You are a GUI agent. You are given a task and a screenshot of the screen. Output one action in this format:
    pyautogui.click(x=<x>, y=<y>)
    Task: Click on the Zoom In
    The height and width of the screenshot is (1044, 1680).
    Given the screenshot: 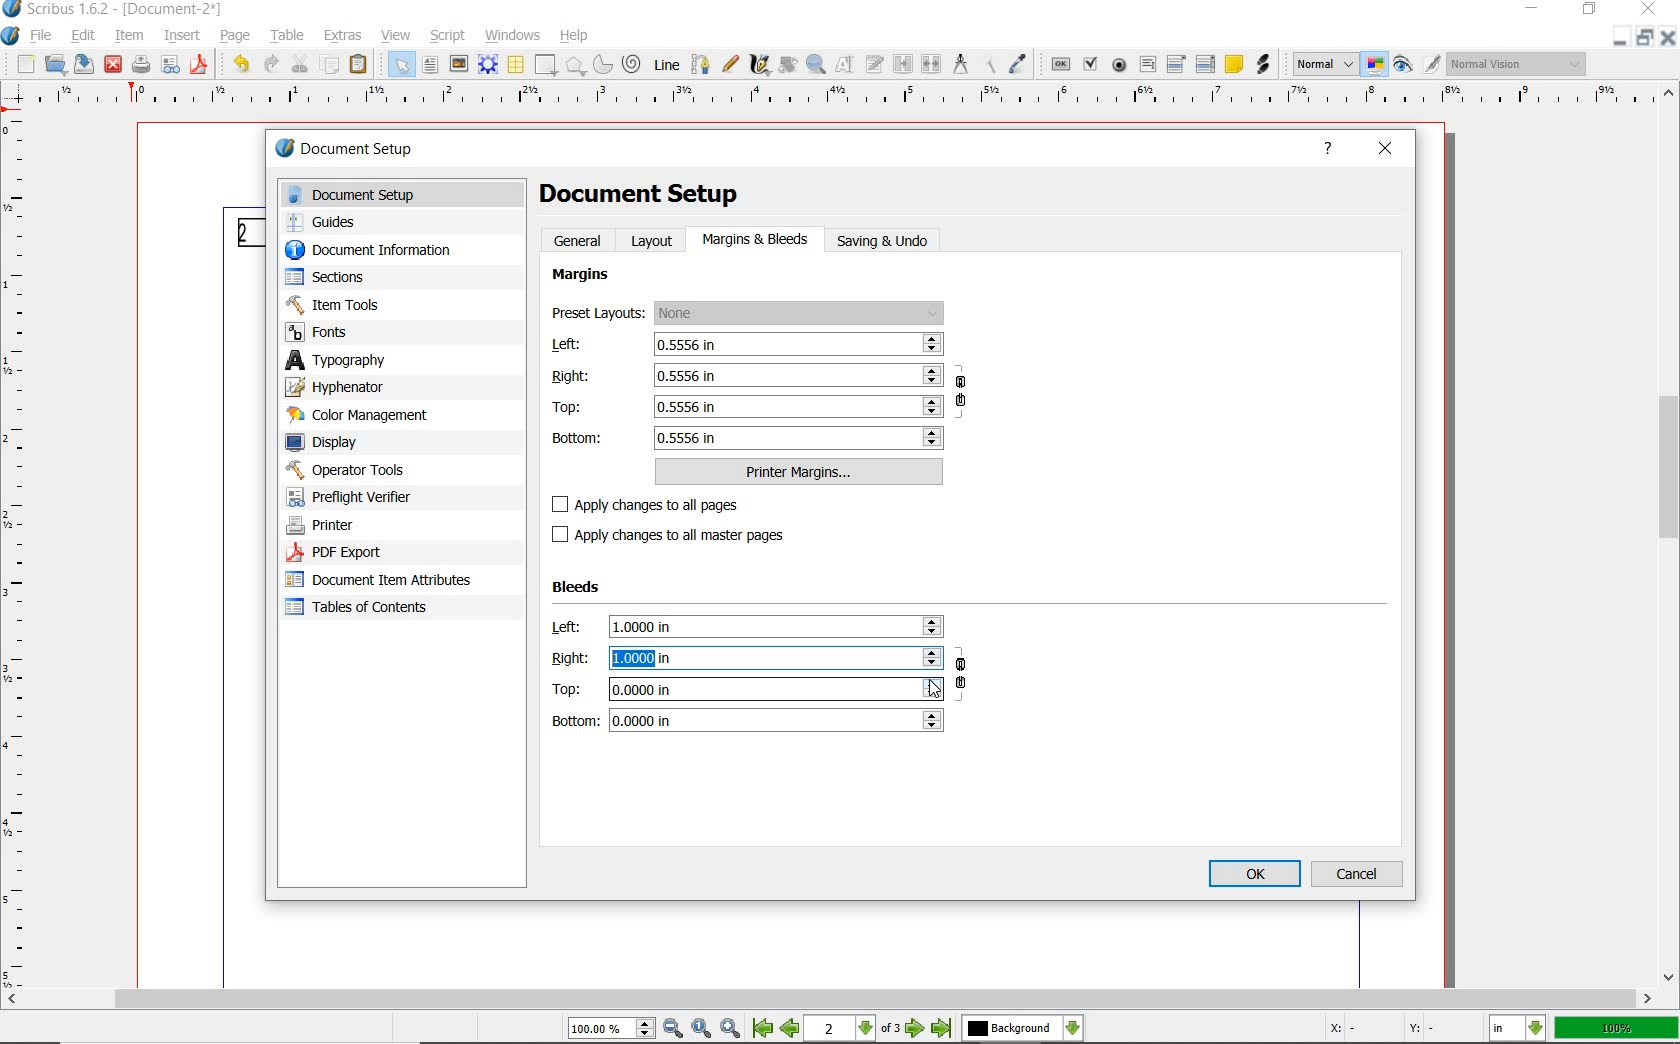 What is the action you would take?
    pyautogui.click(x=732, y=1030)
    